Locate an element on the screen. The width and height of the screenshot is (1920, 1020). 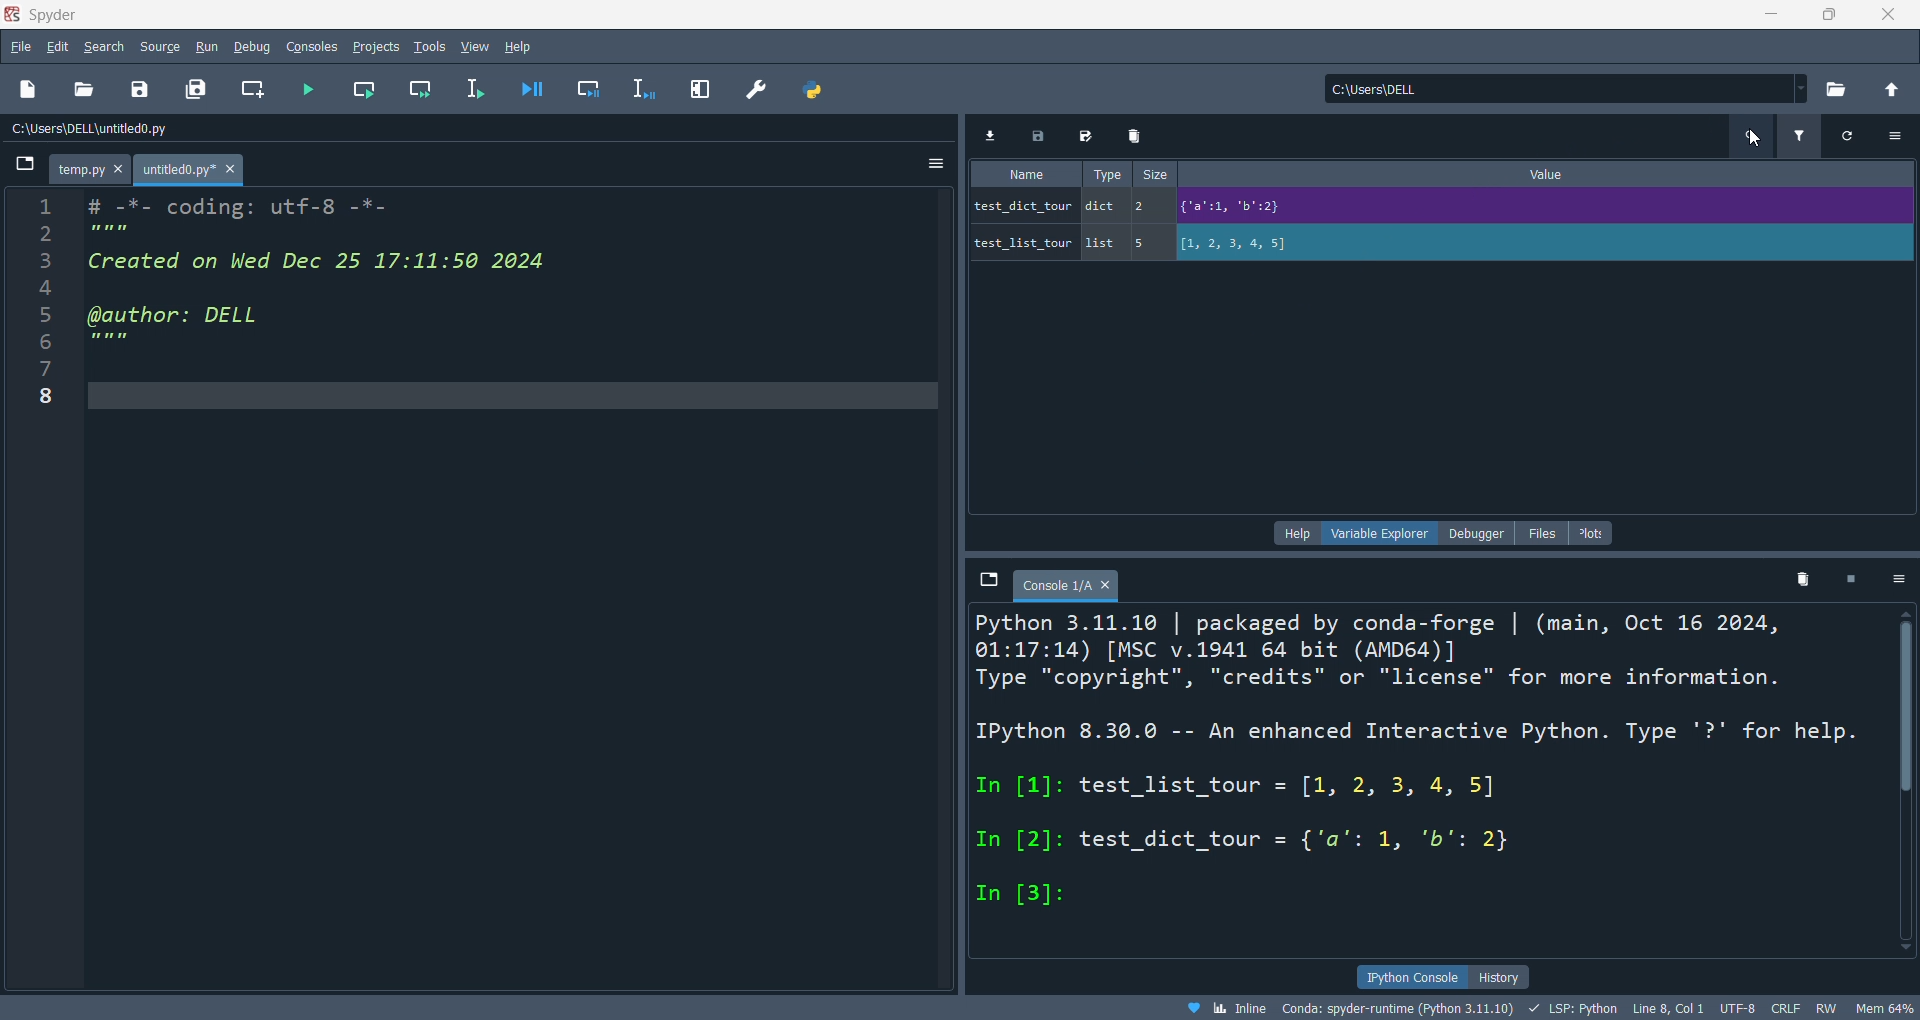
save all is located at coordinates (192, 88).